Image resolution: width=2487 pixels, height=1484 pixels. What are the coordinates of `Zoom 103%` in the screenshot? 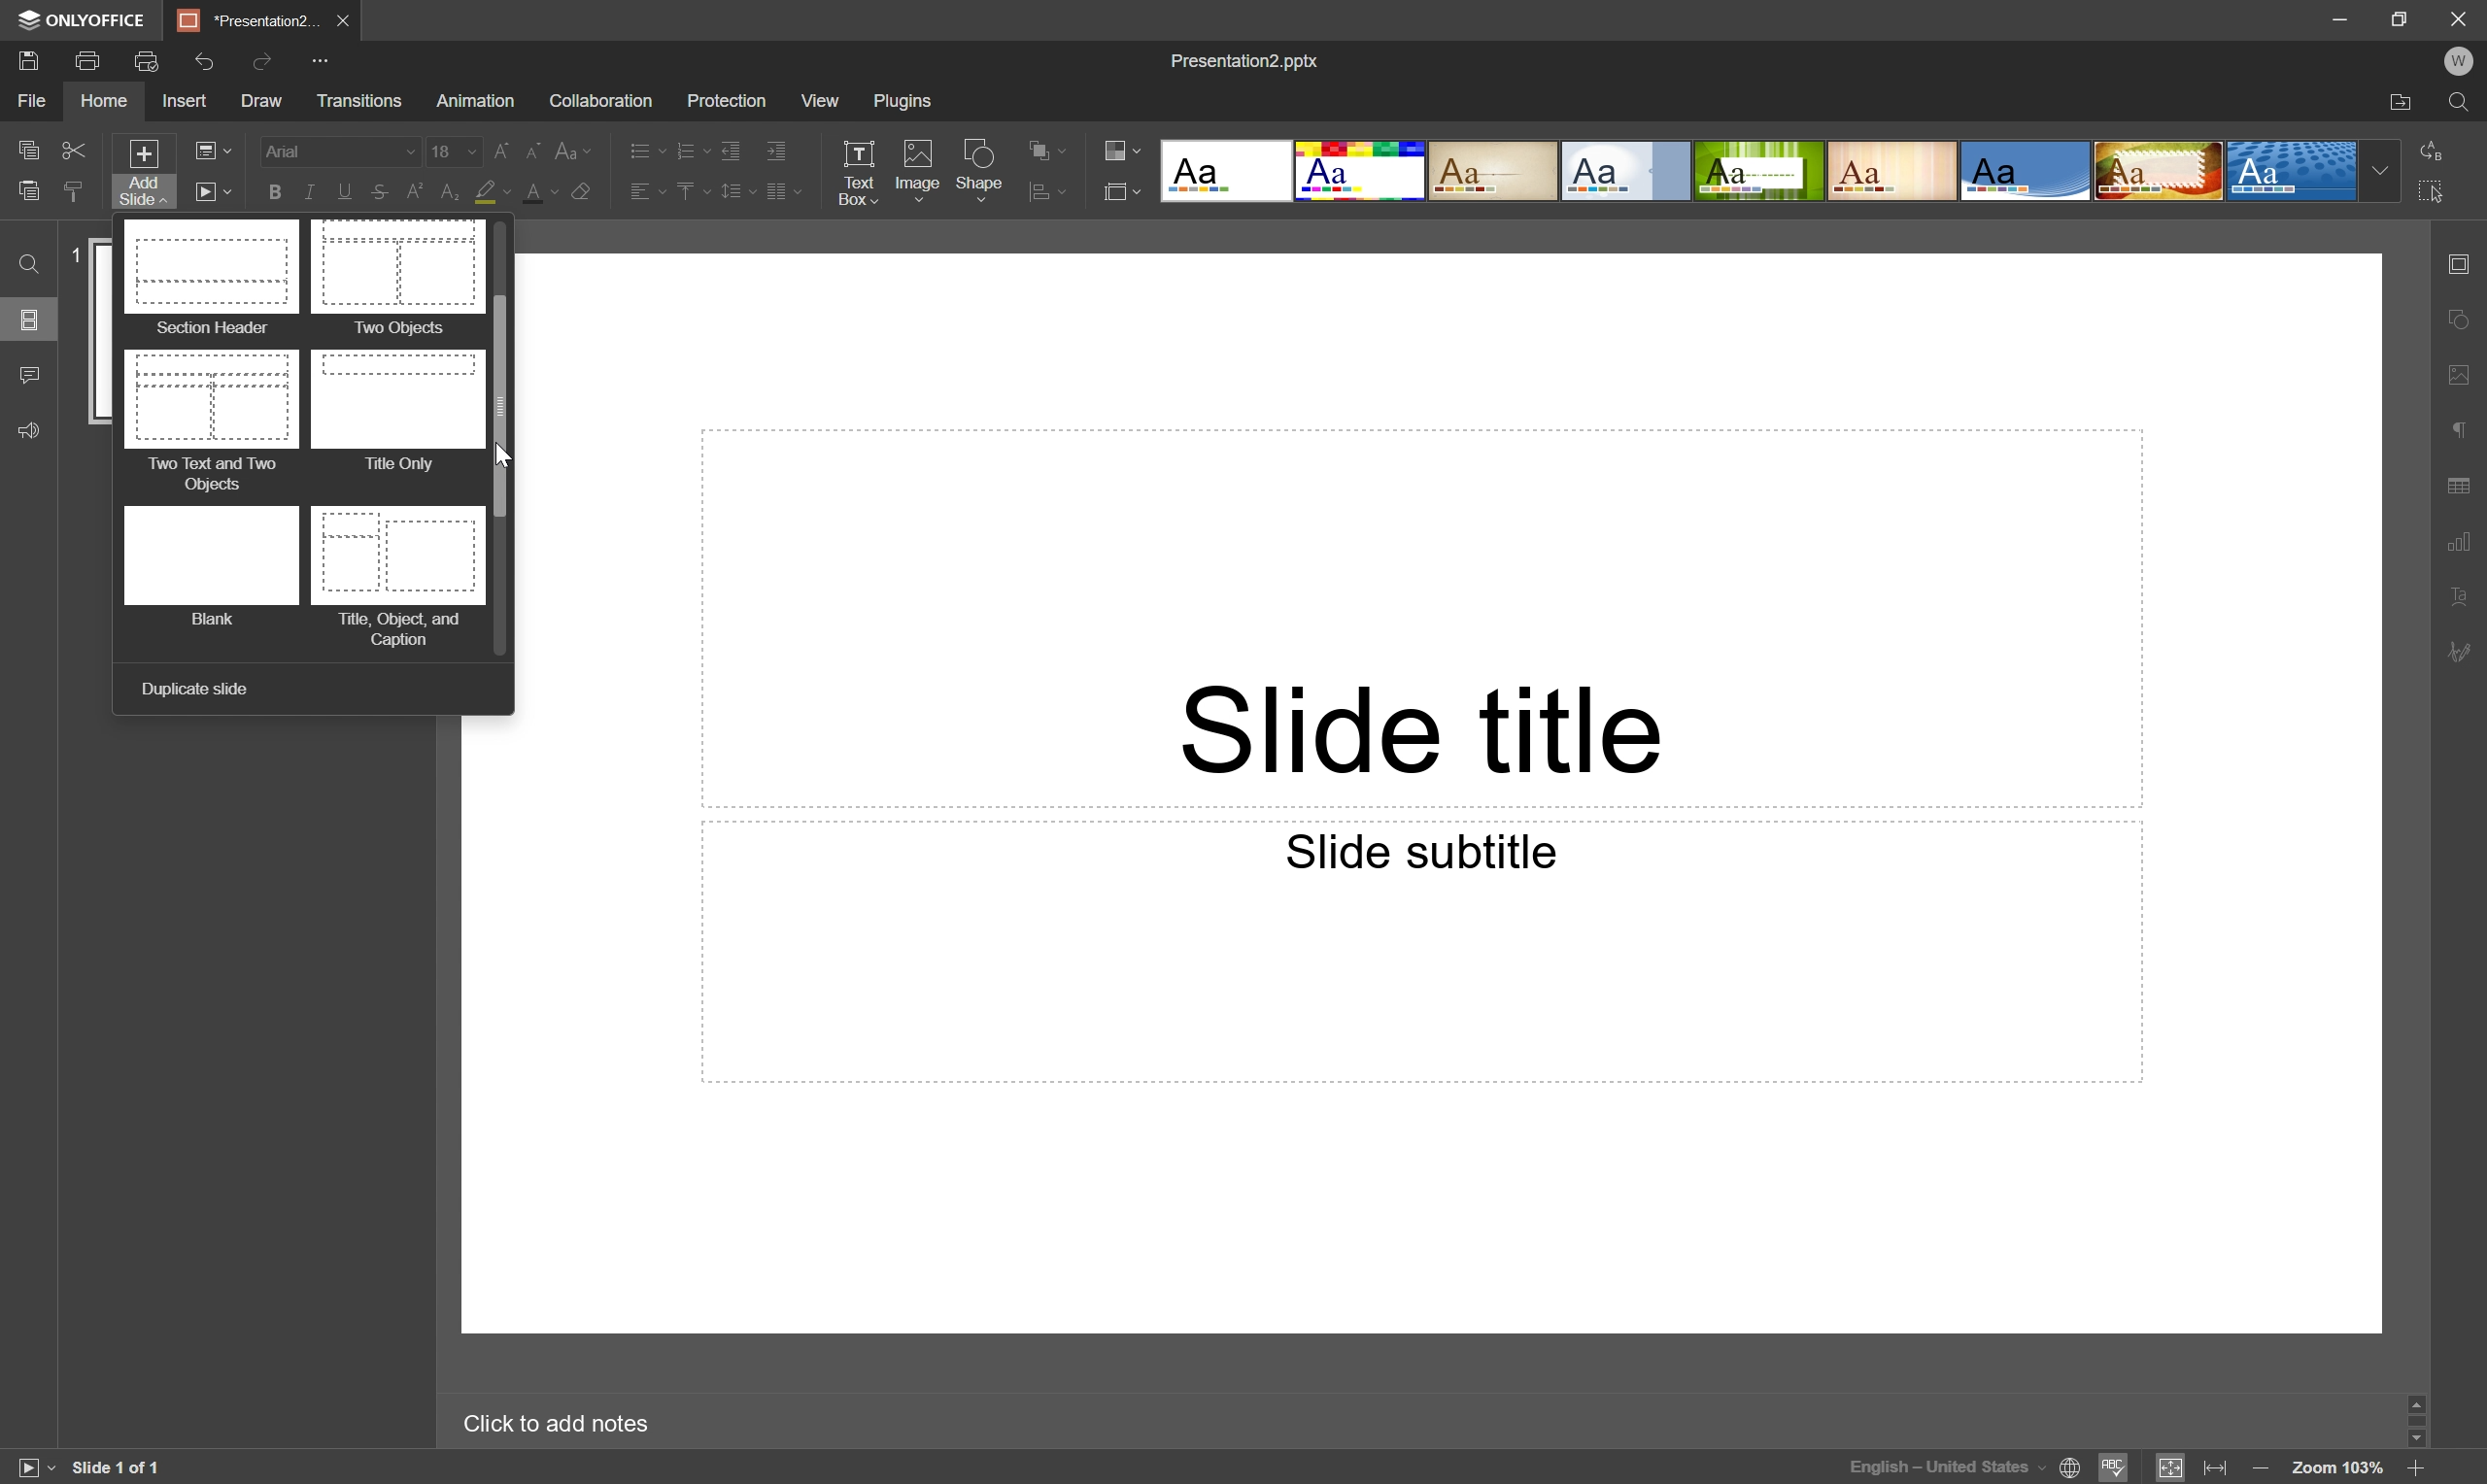 It's located at (2338, 1469).